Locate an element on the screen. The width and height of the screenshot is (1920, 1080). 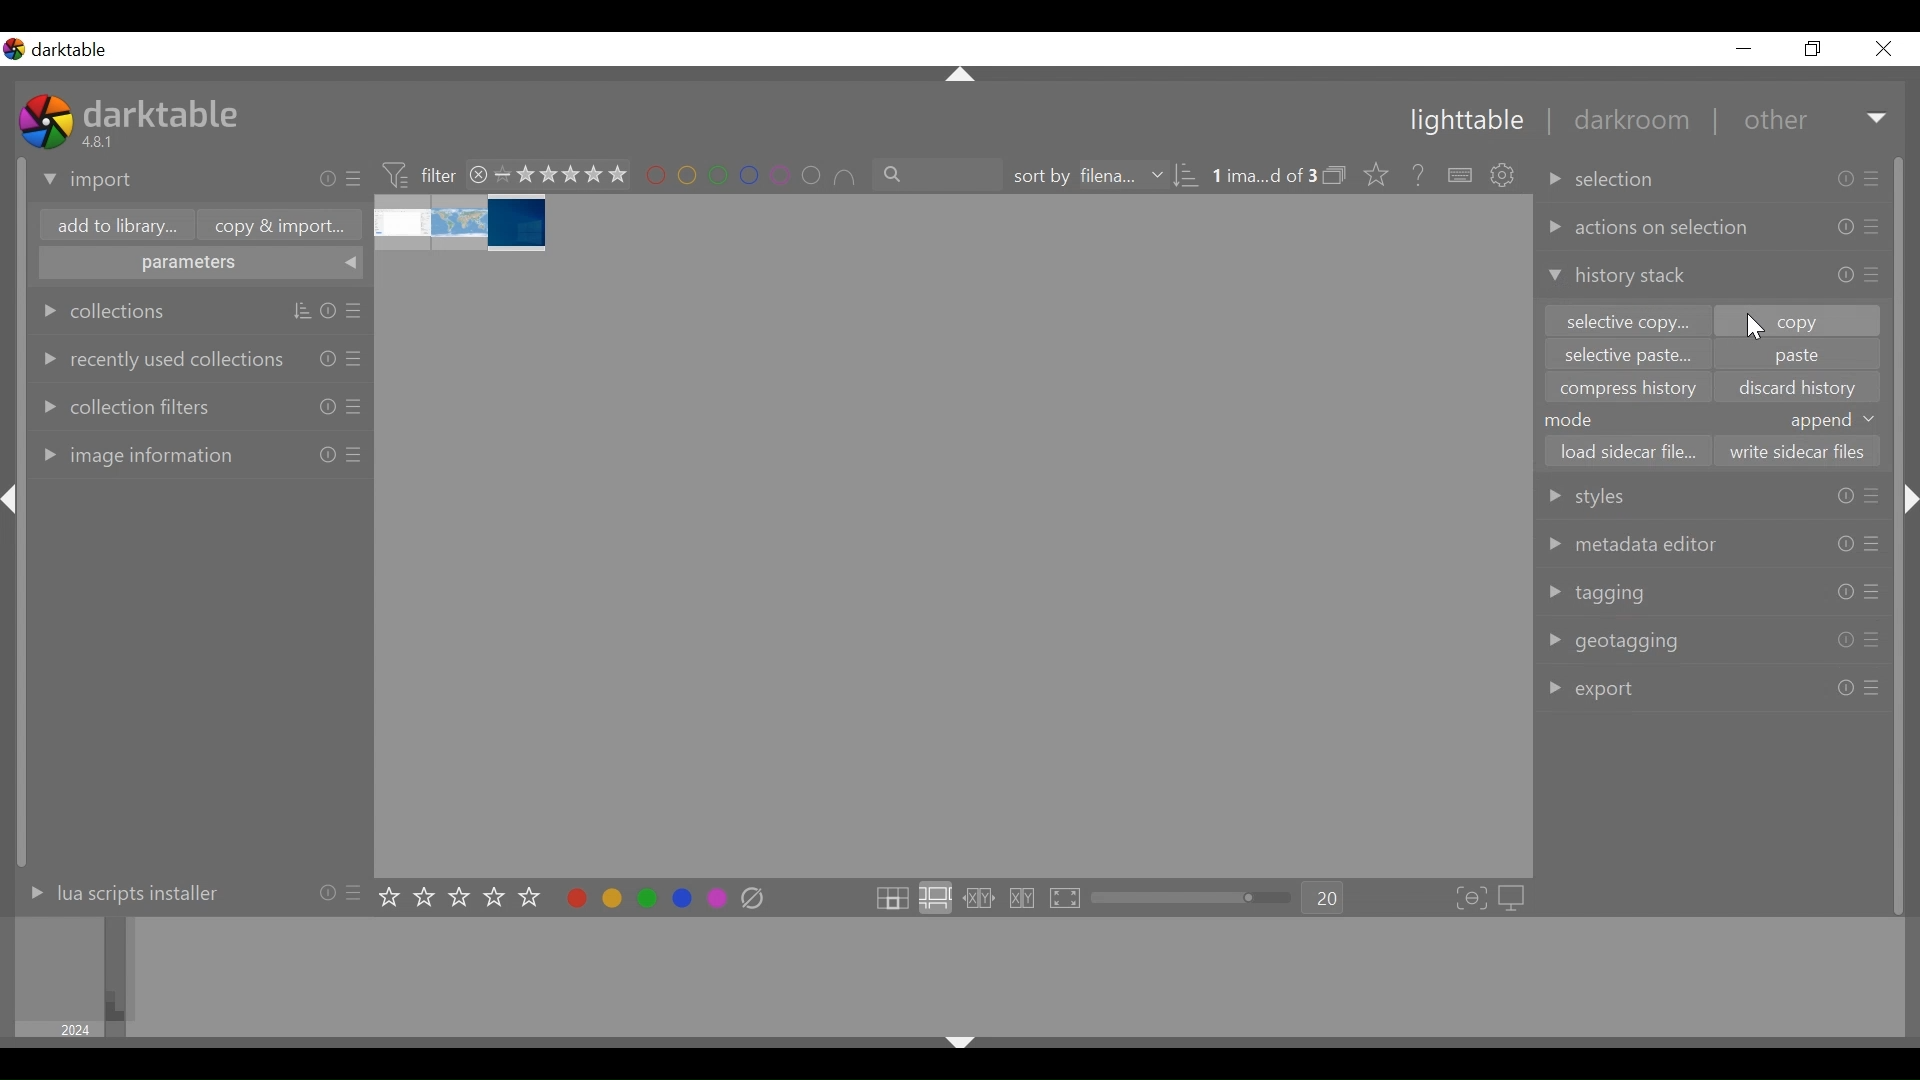
Collapse  is located at coordinates (962, 76).